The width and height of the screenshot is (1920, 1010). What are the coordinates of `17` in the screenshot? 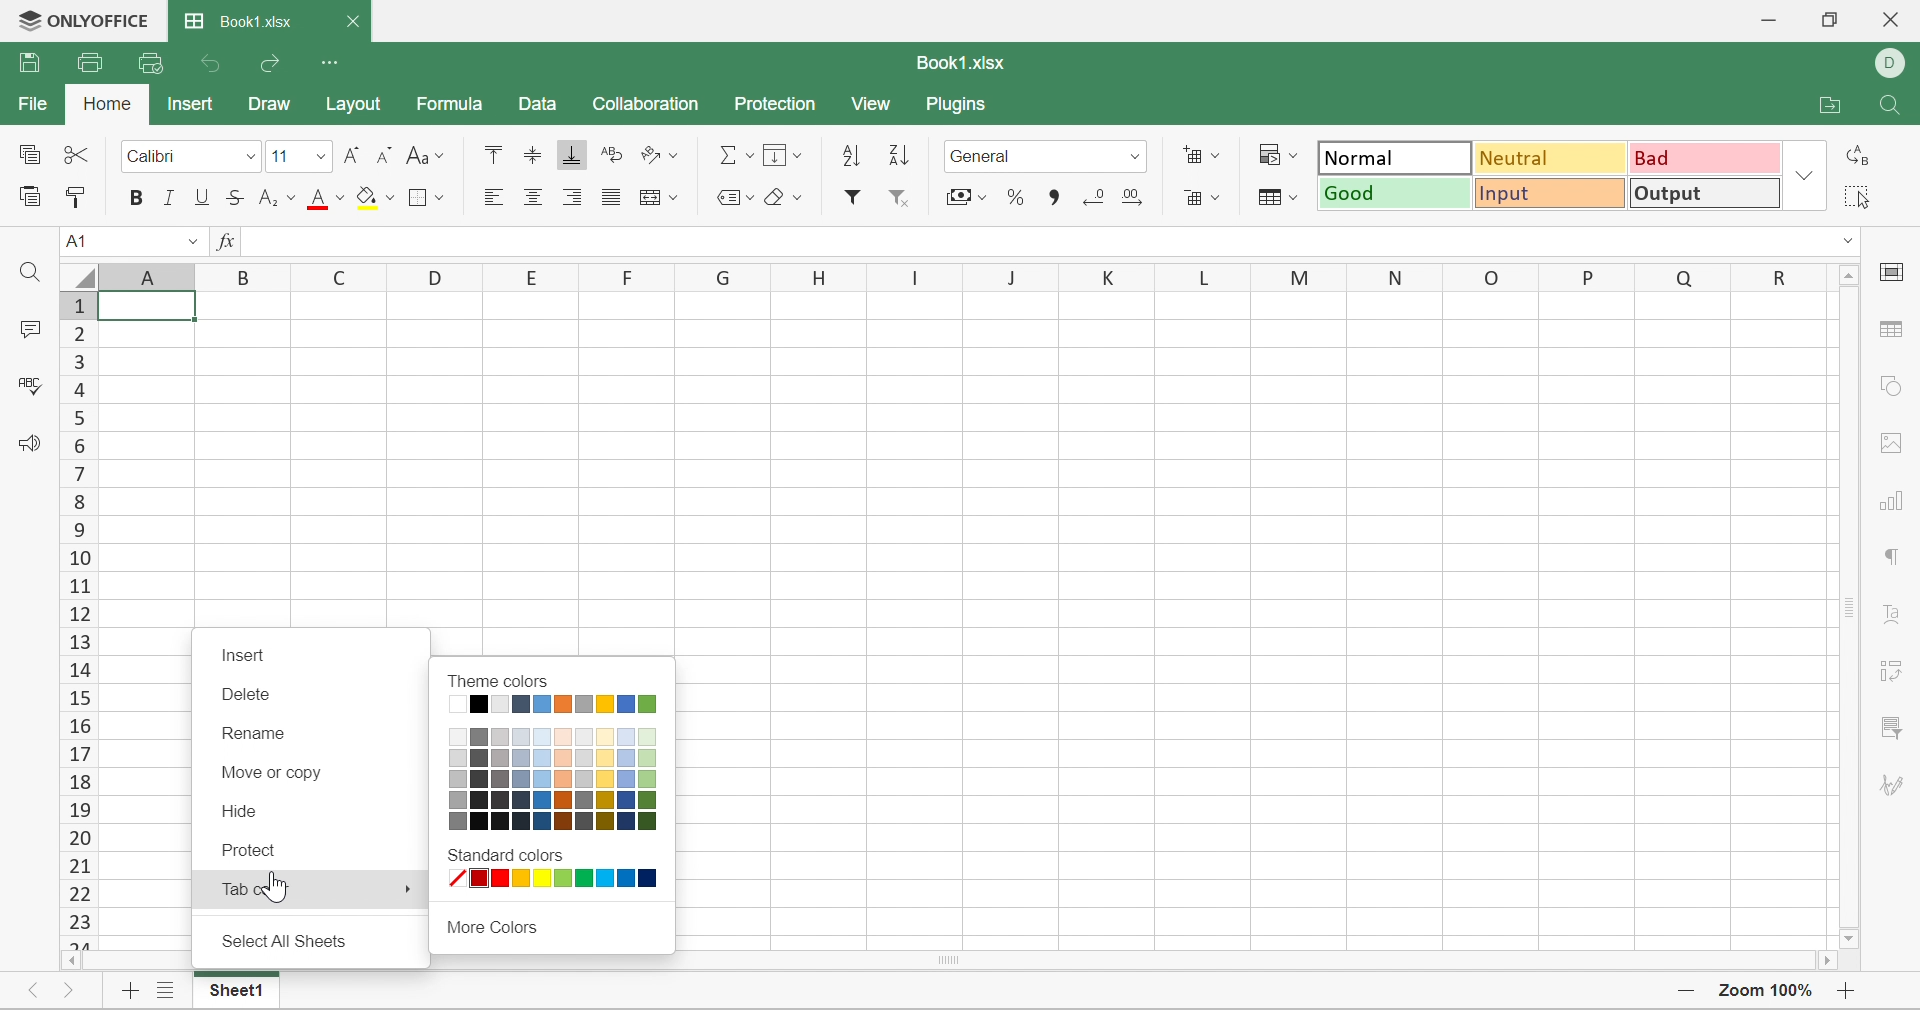 It's located at (74, 753).